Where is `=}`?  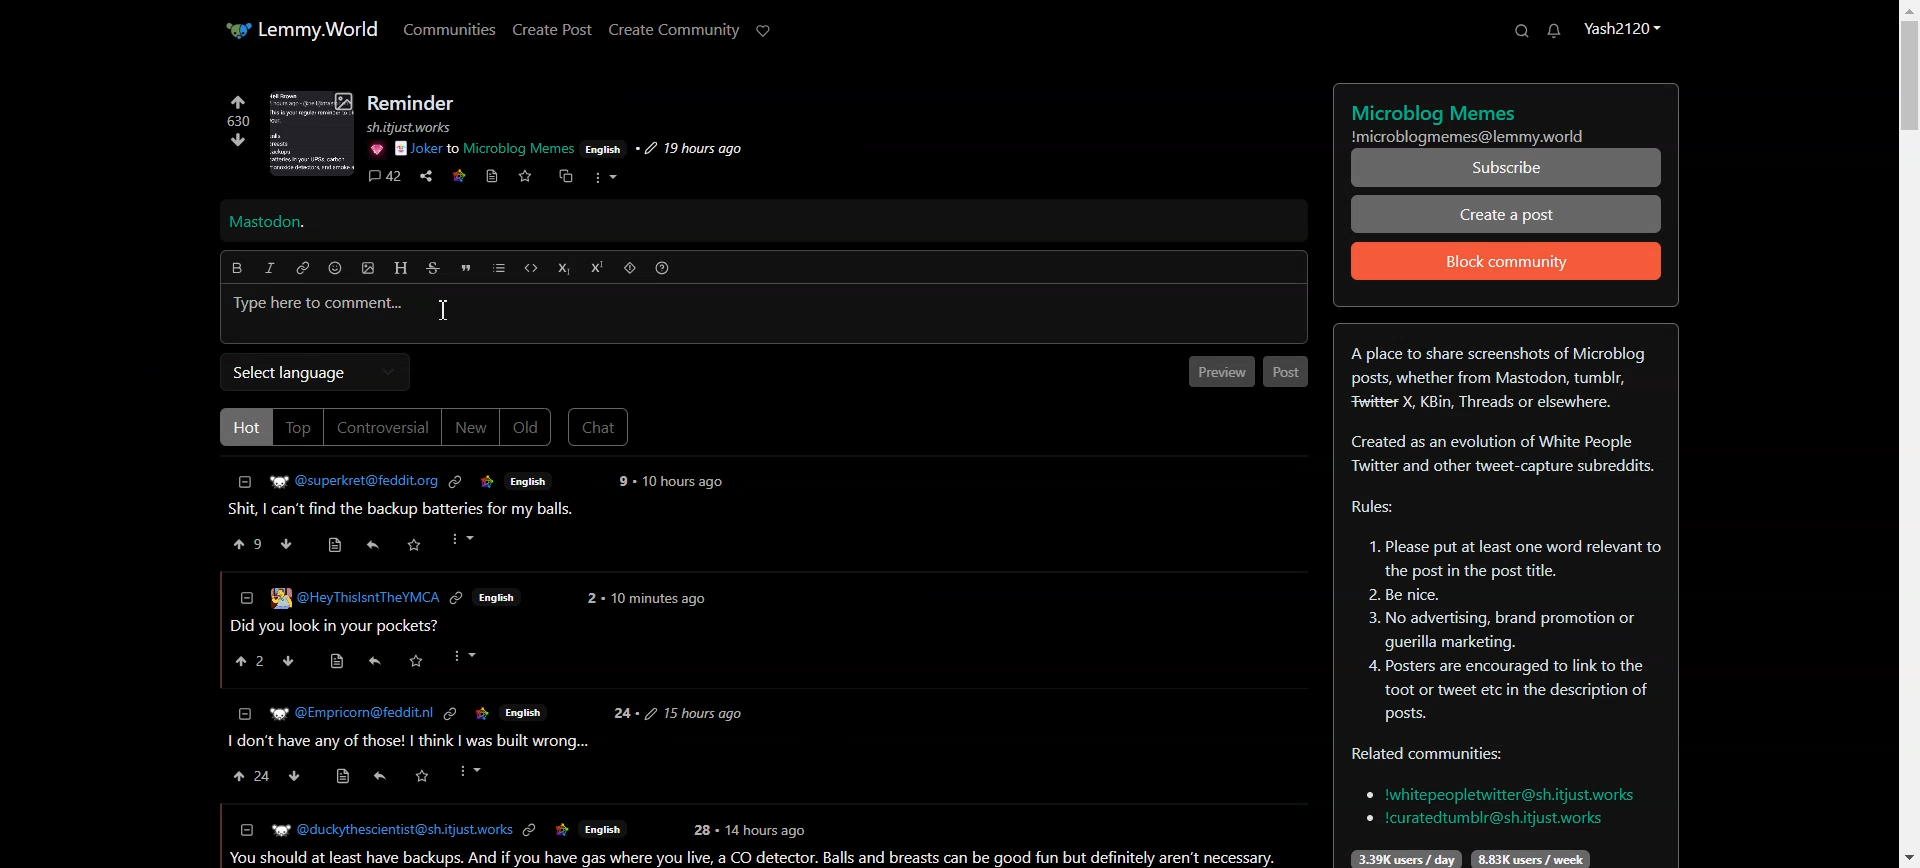
=} is located at coordinates (243, 712).